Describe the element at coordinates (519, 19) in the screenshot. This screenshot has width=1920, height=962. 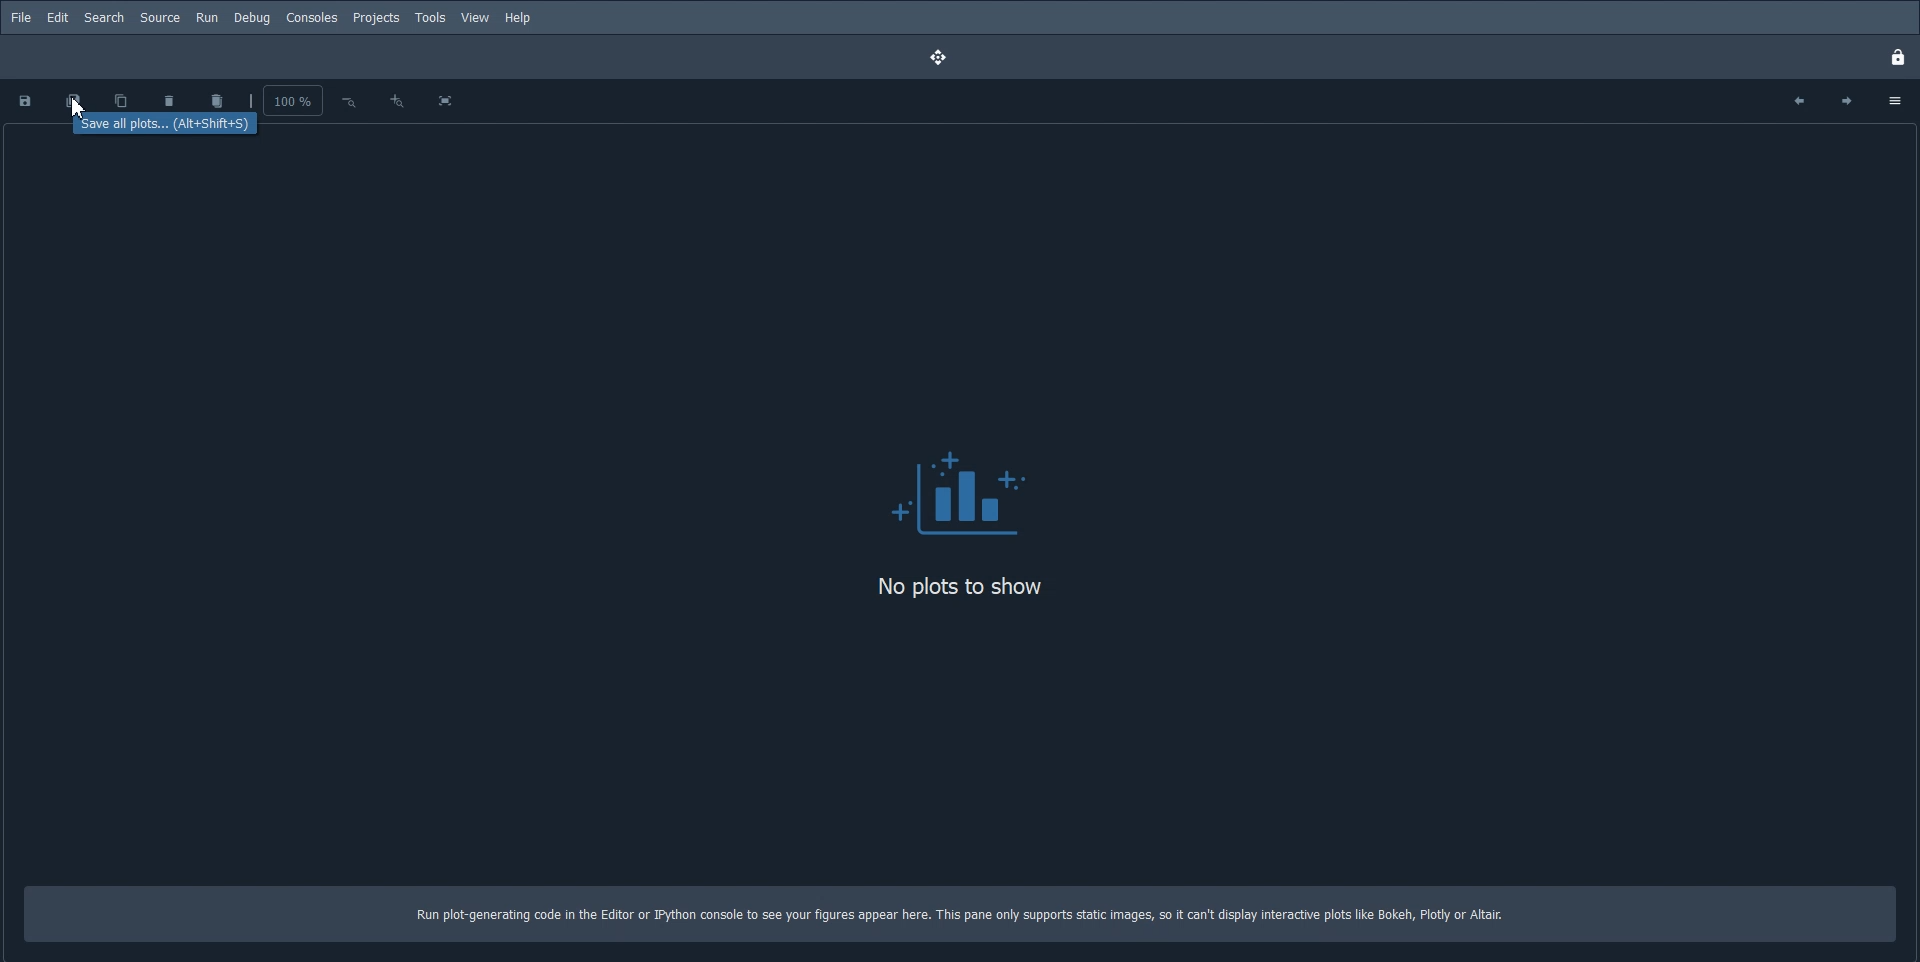
I see `Help` at that location.